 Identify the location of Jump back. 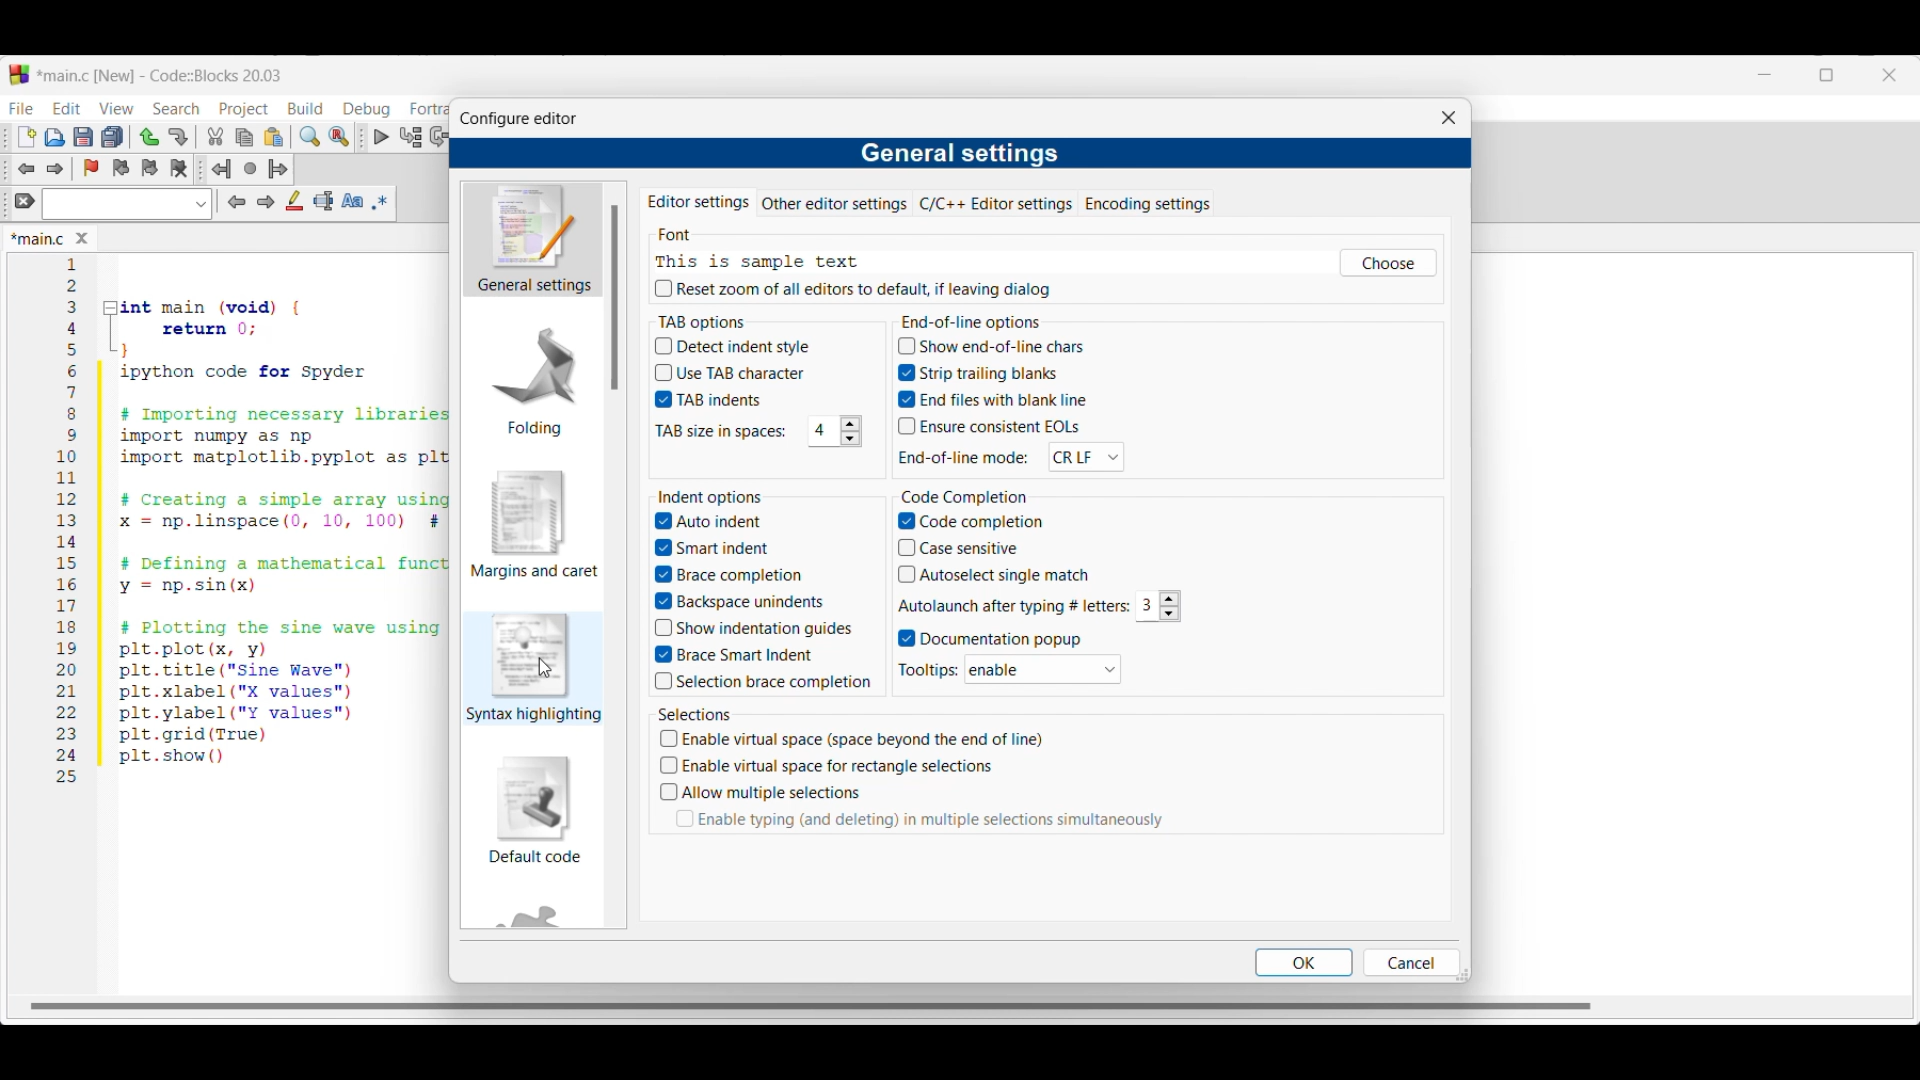
(221, 169).